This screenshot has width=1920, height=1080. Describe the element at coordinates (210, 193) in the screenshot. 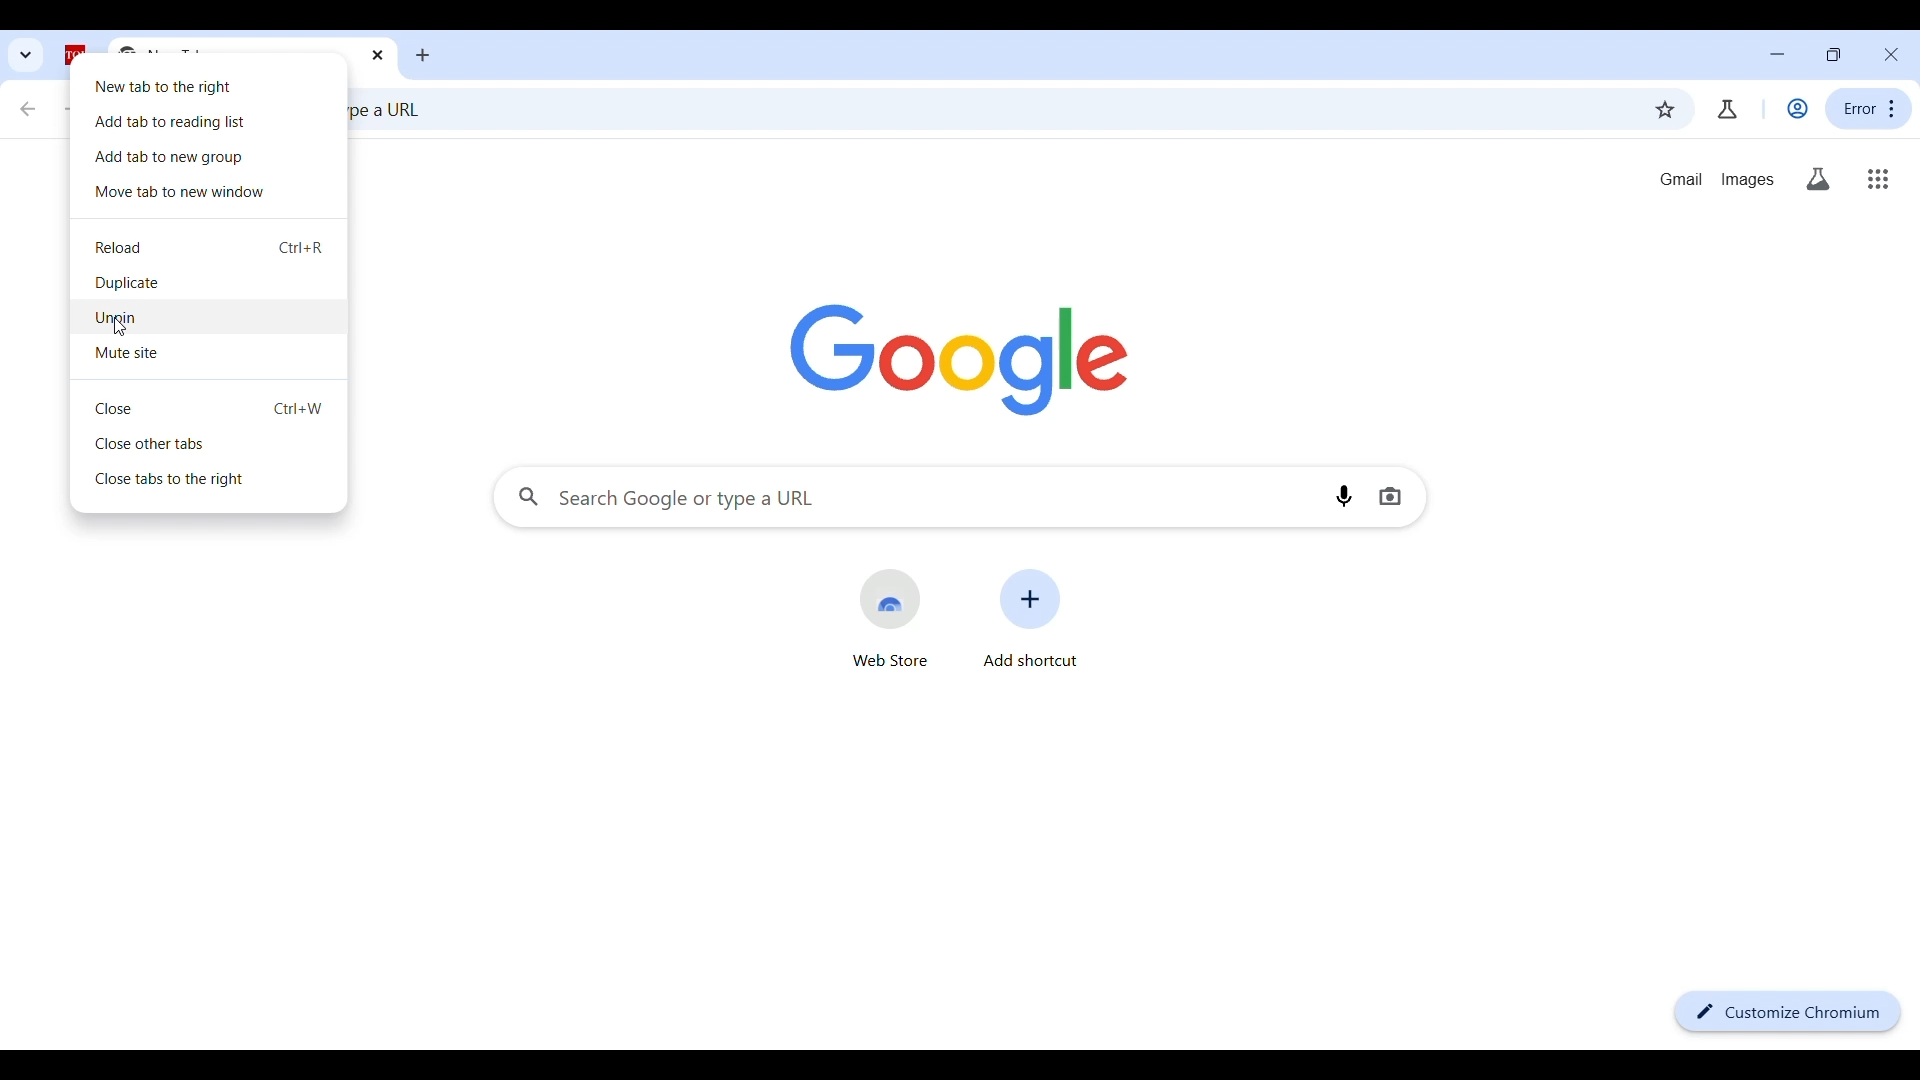

I see `Move tab to new window` at that location.